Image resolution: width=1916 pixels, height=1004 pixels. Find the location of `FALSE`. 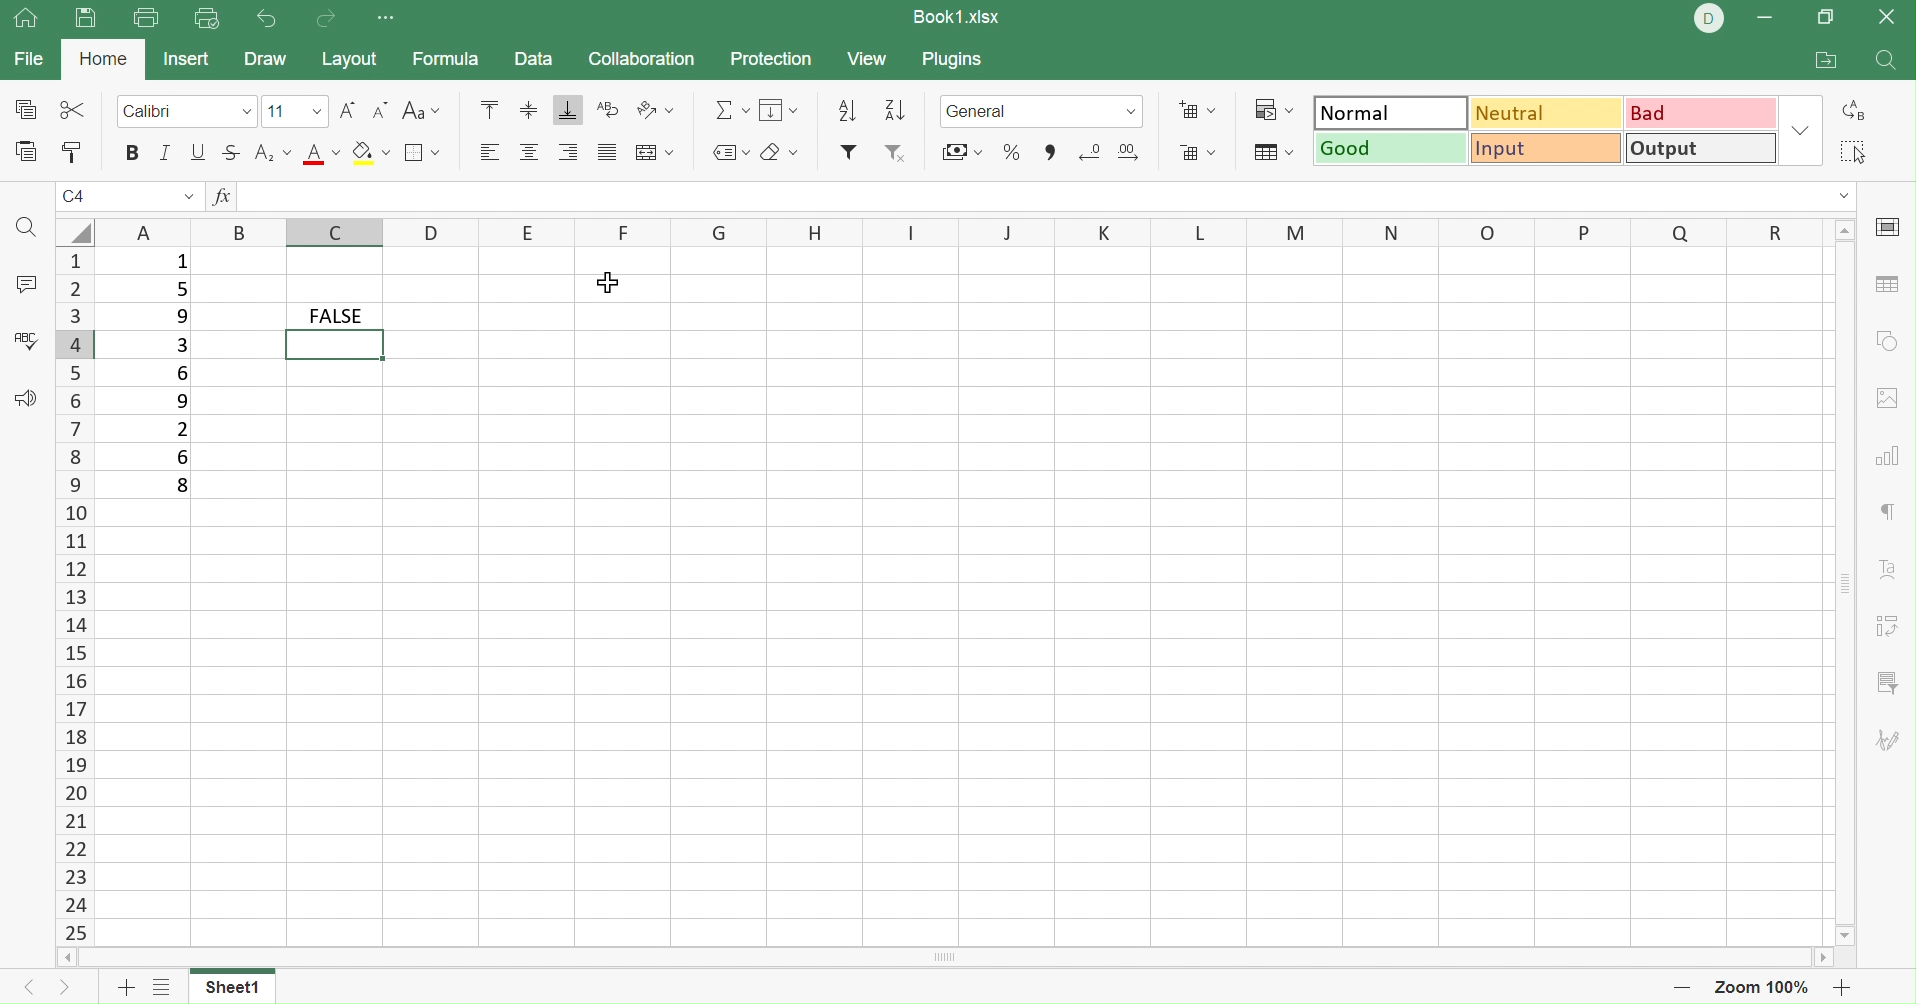

FALSE is located at coordinates (335, 316).